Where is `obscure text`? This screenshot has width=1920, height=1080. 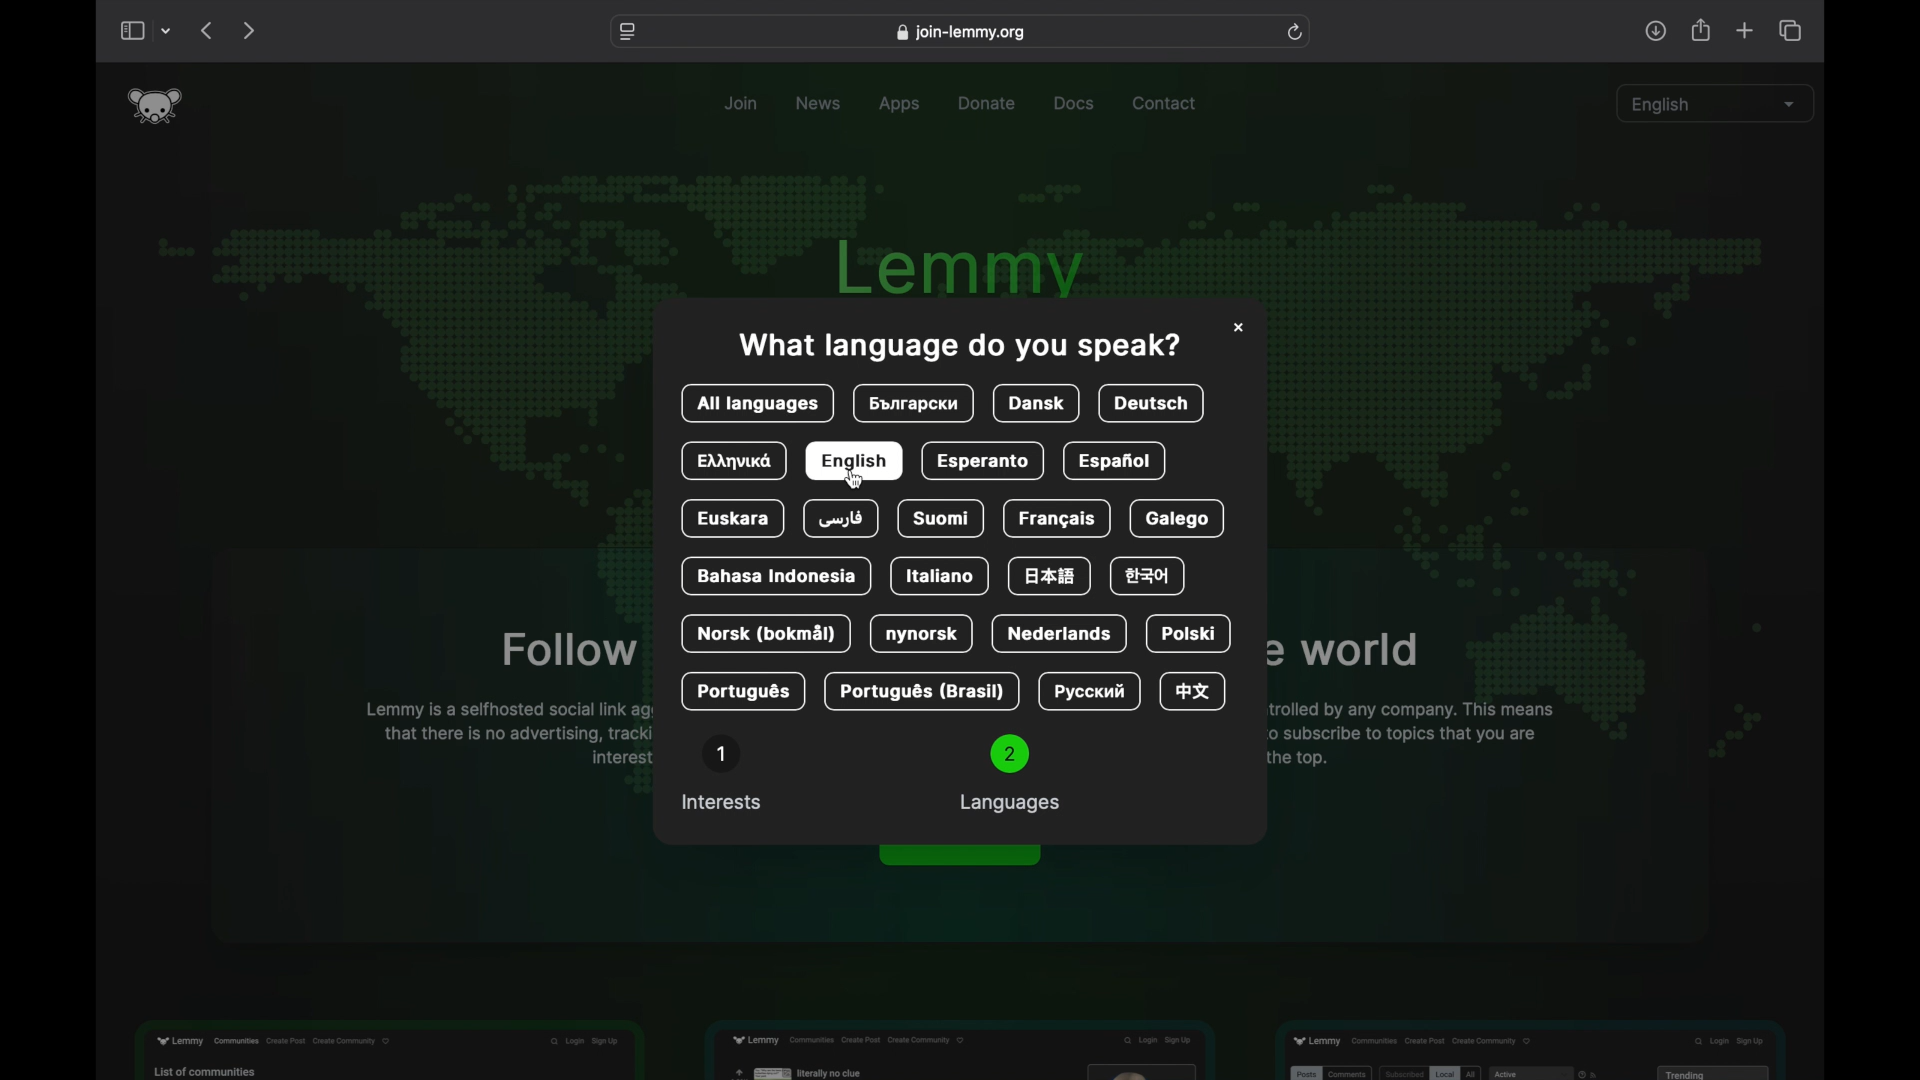
obscure text is located at coordinates (569, 651).